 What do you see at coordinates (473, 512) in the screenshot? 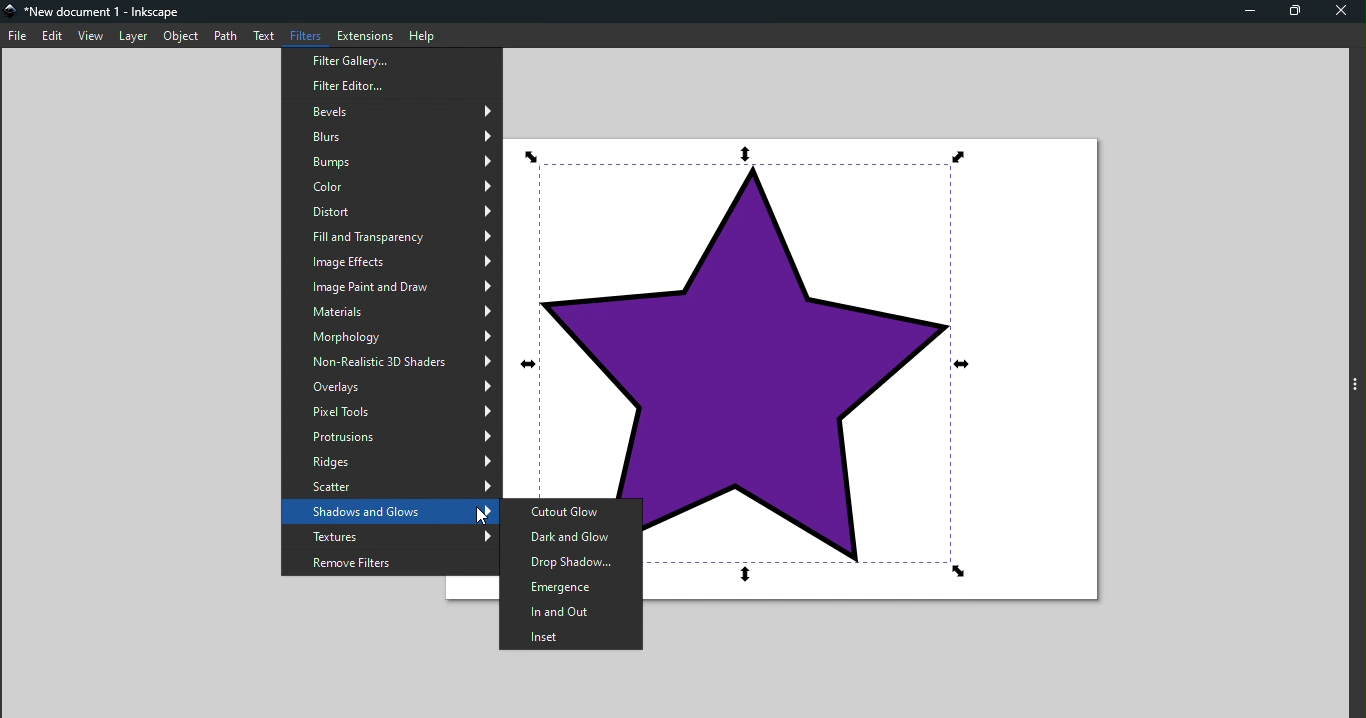
I see `Cursor` at bounding box center [473, 512].